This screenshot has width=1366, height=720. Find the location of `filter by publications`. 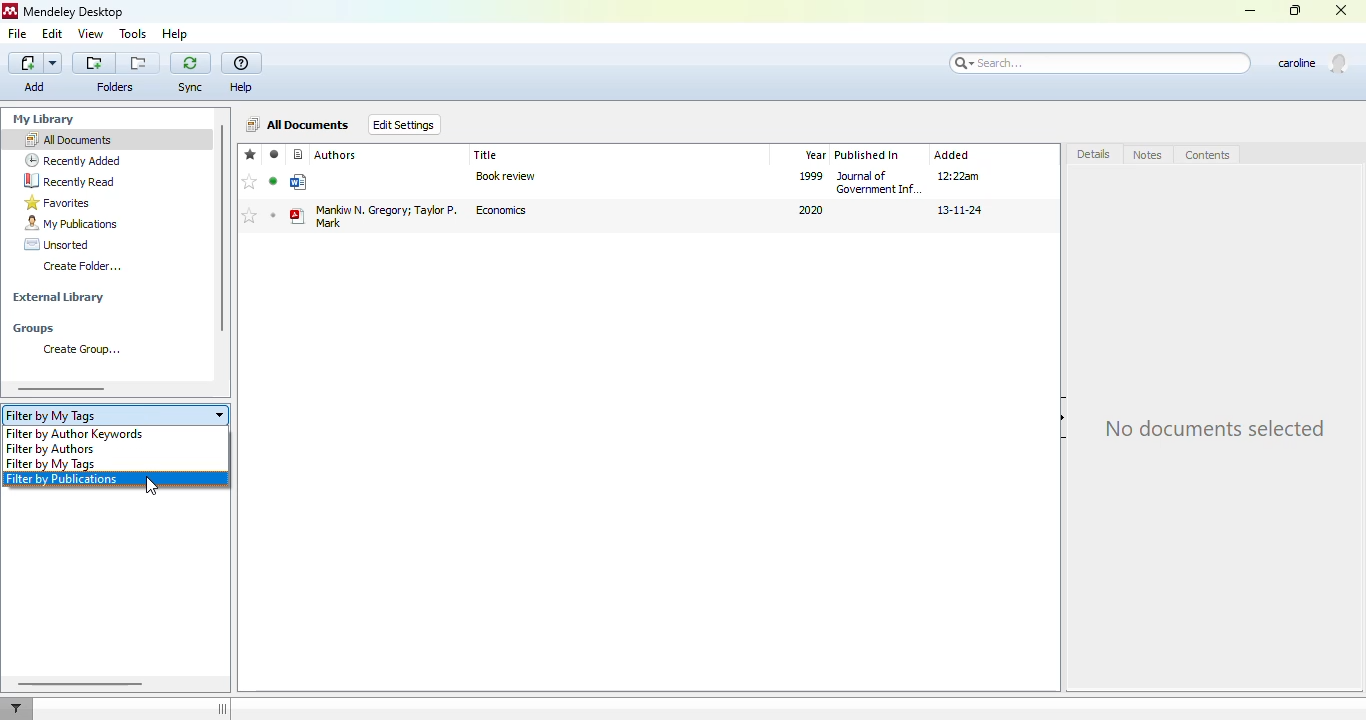

filter by publications is located at coordinates (69, 479).